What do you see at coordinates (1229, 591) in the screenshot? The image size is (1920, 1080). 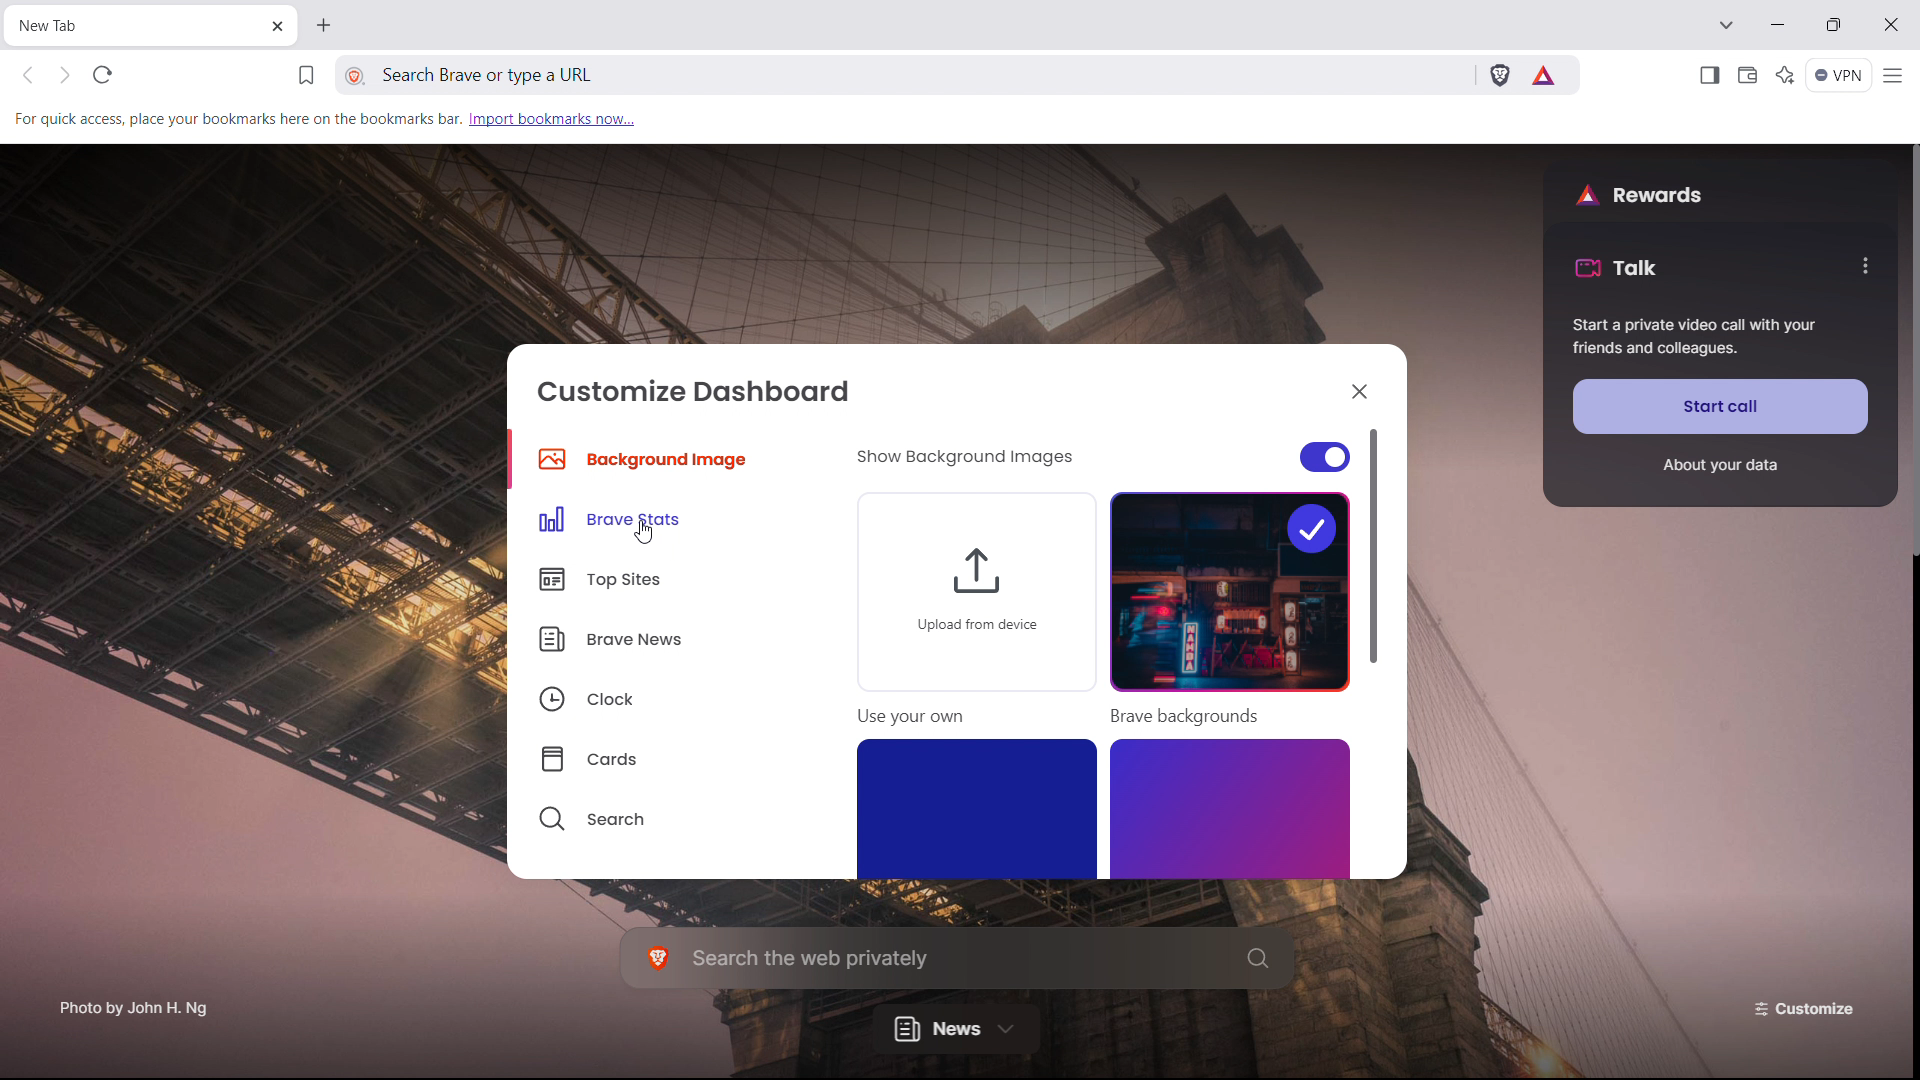 I see `selected background` at bounding box center [1229, 591].